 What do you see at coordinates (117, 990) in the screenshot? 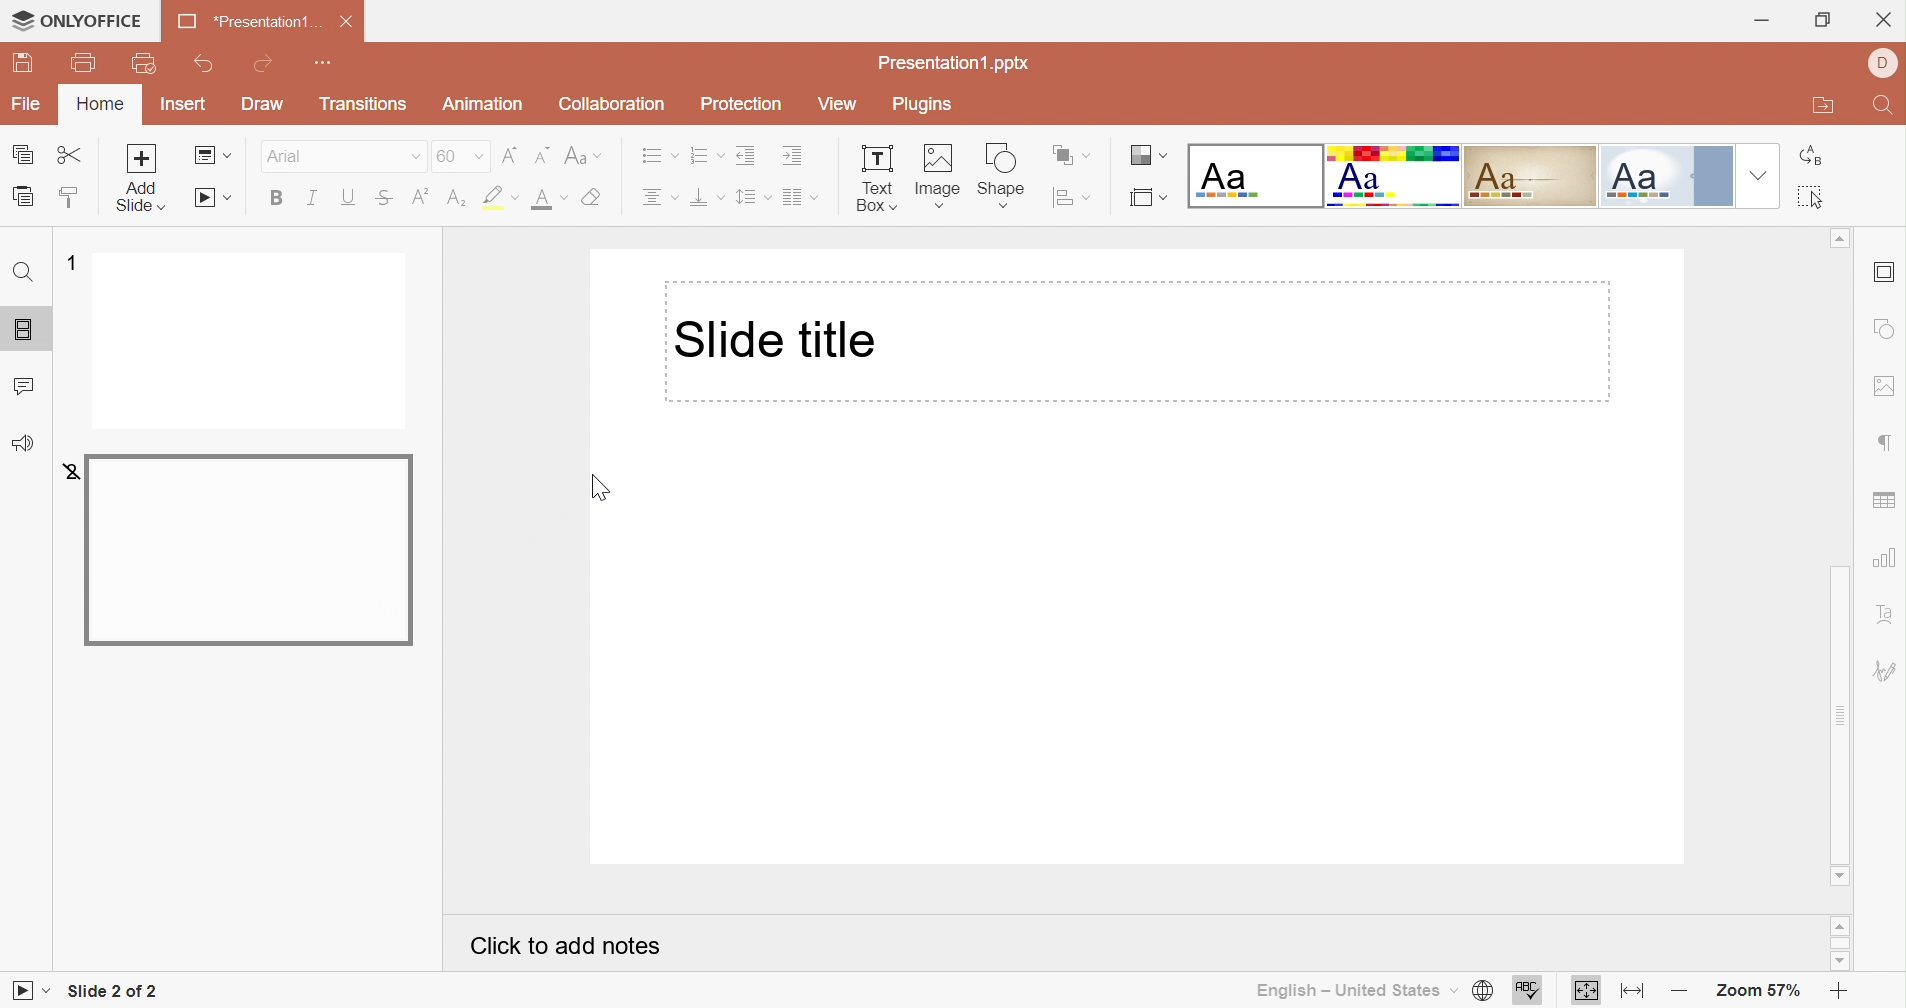
I see `Slide 2 of 2` at bounding box center [117, 990].